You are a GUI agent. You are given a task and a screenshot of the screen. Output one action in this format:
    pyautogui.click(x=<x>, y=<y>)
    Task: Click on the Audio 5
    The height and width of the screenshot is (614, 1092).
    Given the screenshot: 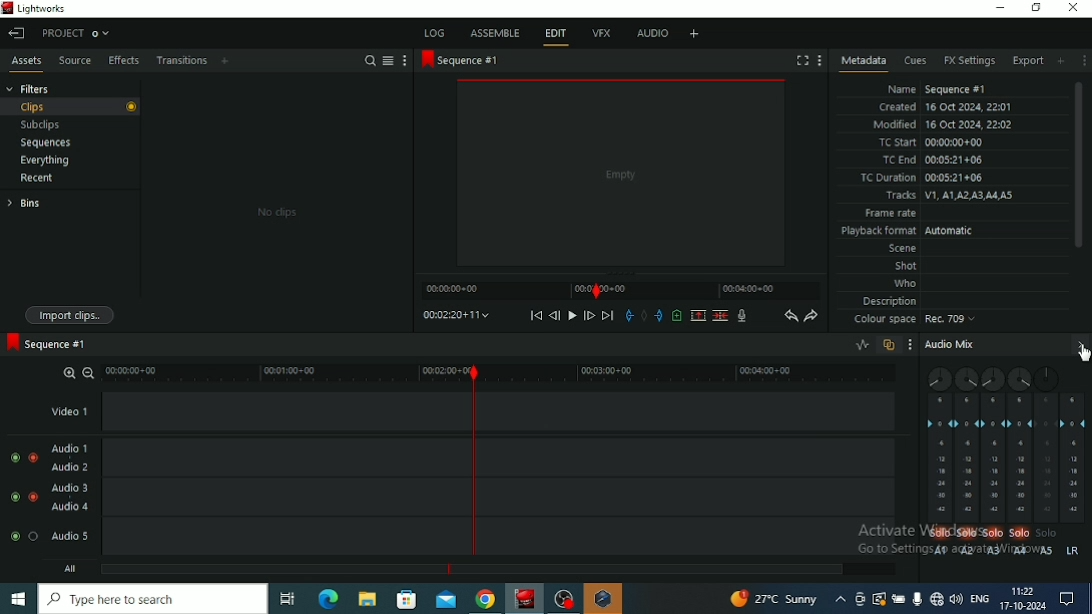 What is the action you would take?
    pyautogui.click(x=476, y=537)
    